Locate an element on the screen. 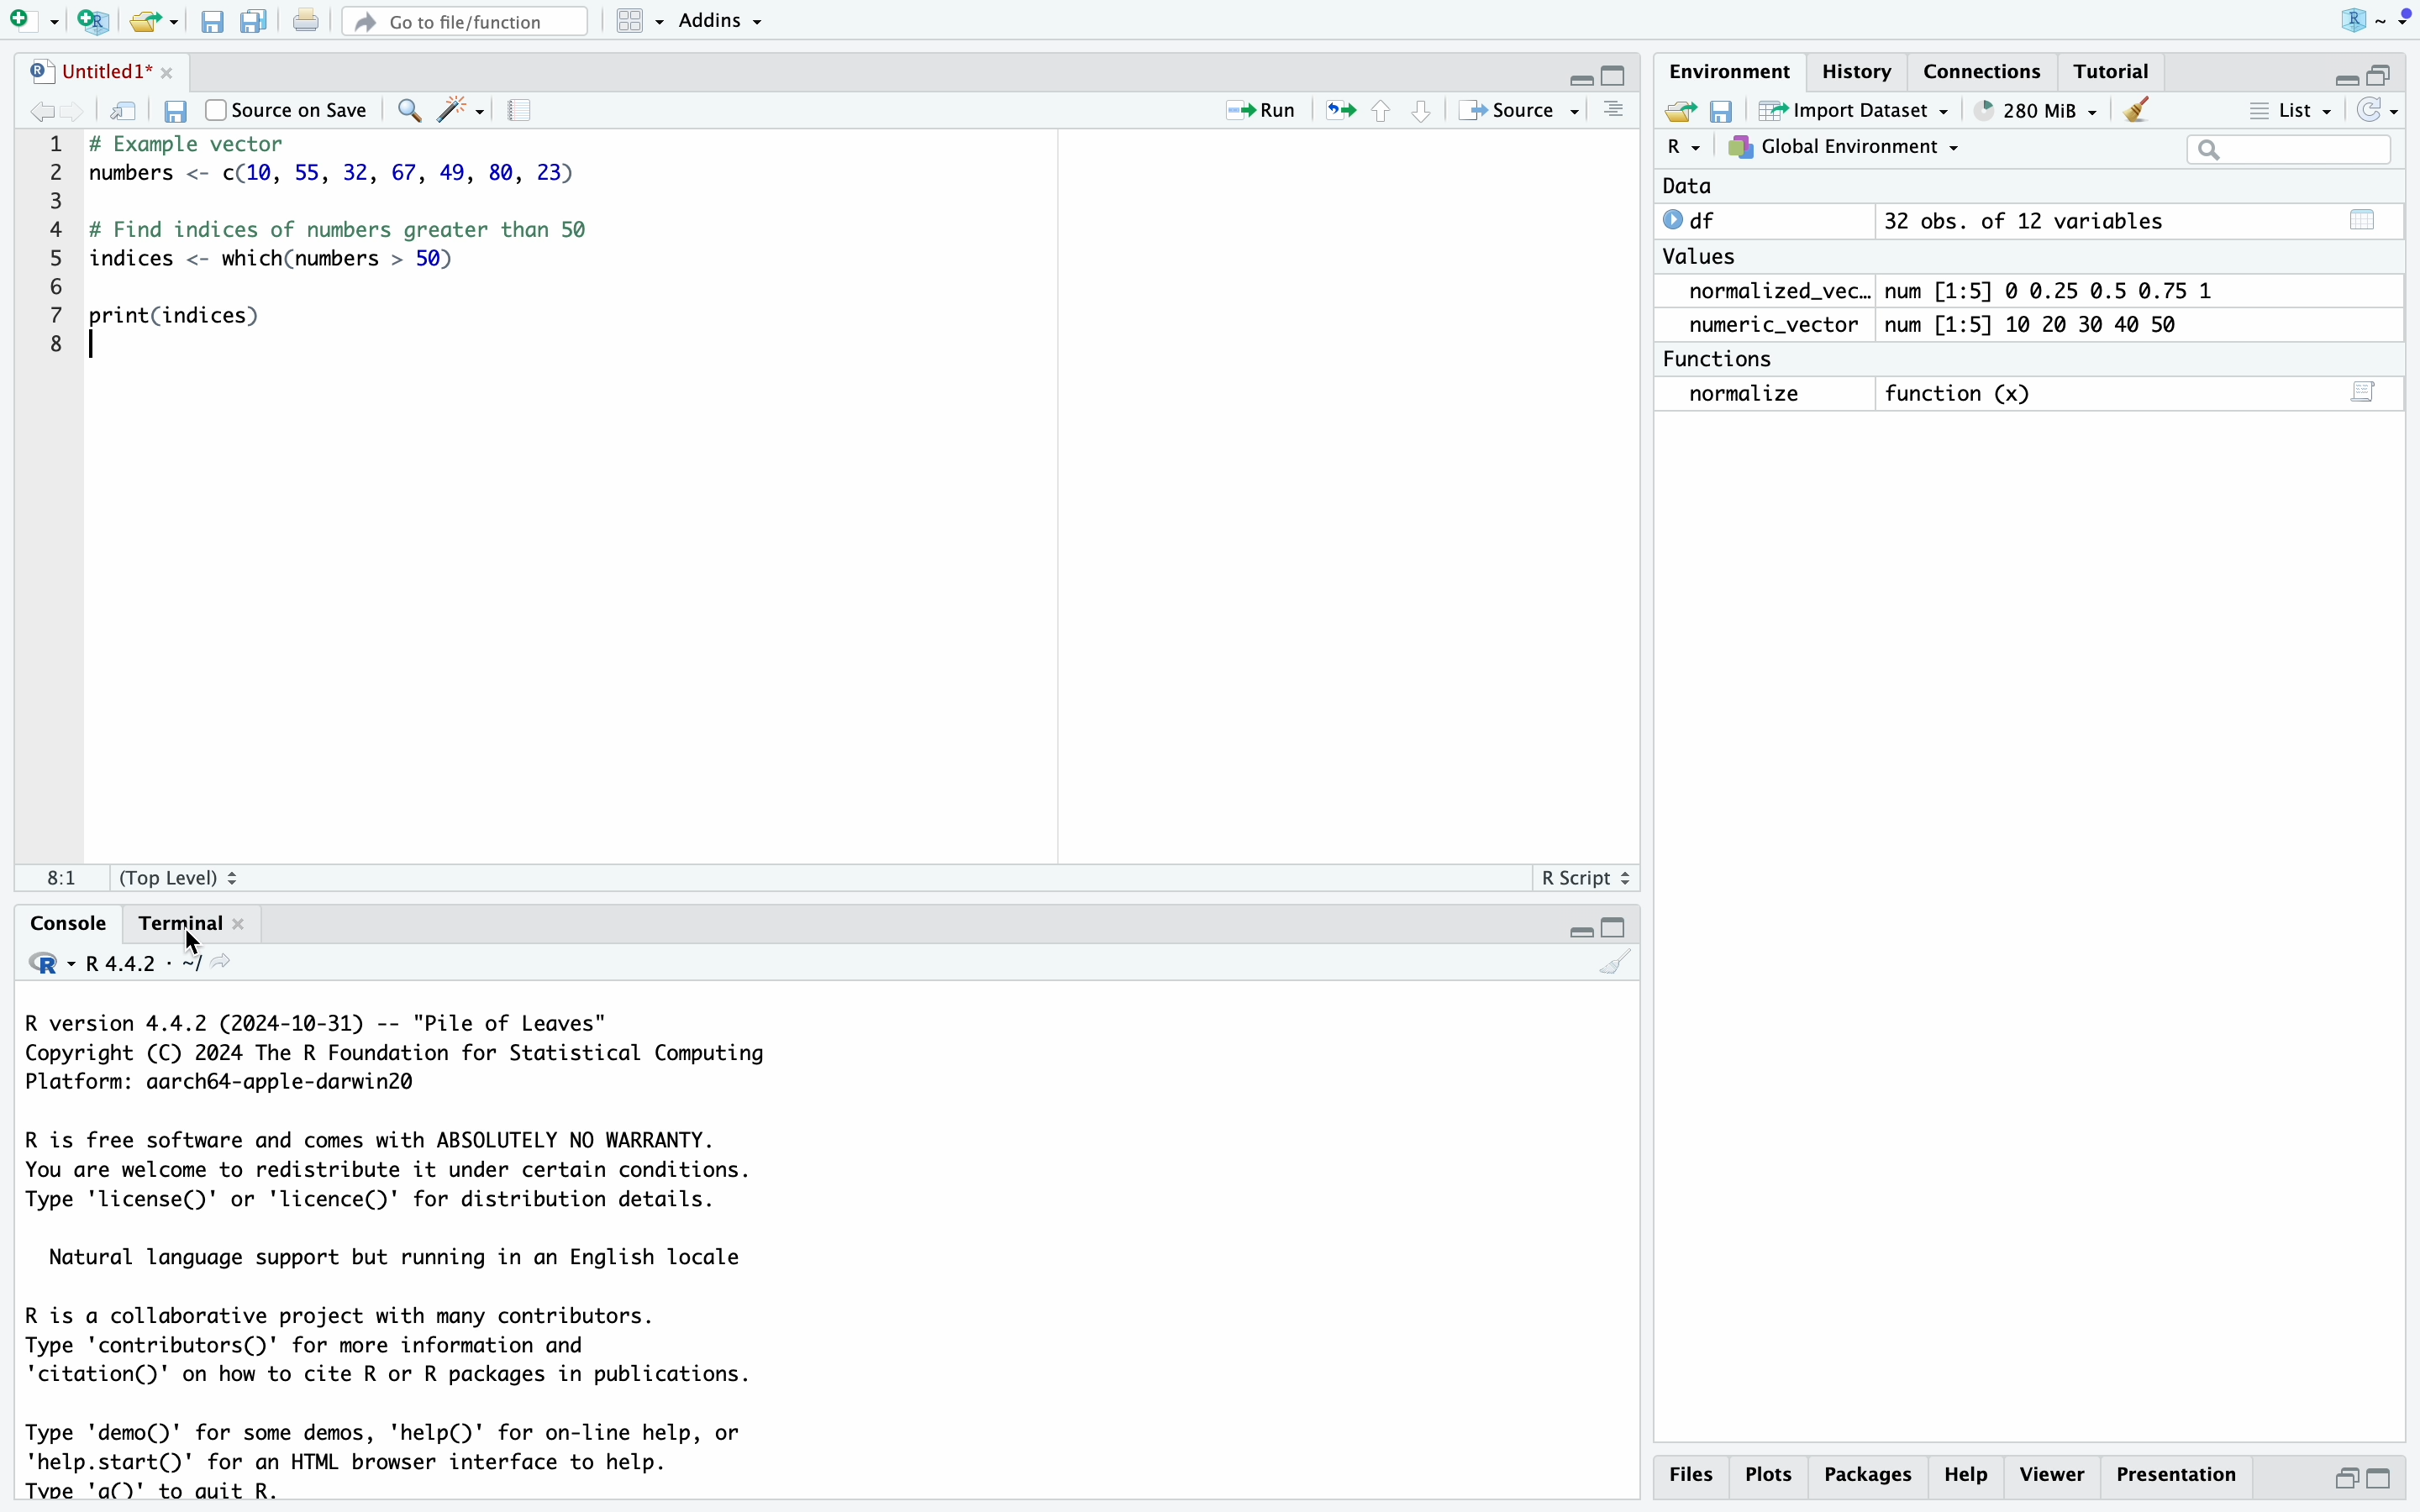 This screenshot has width=2420, height=1512. MINIMISE is located at coordinates (1579, 72).